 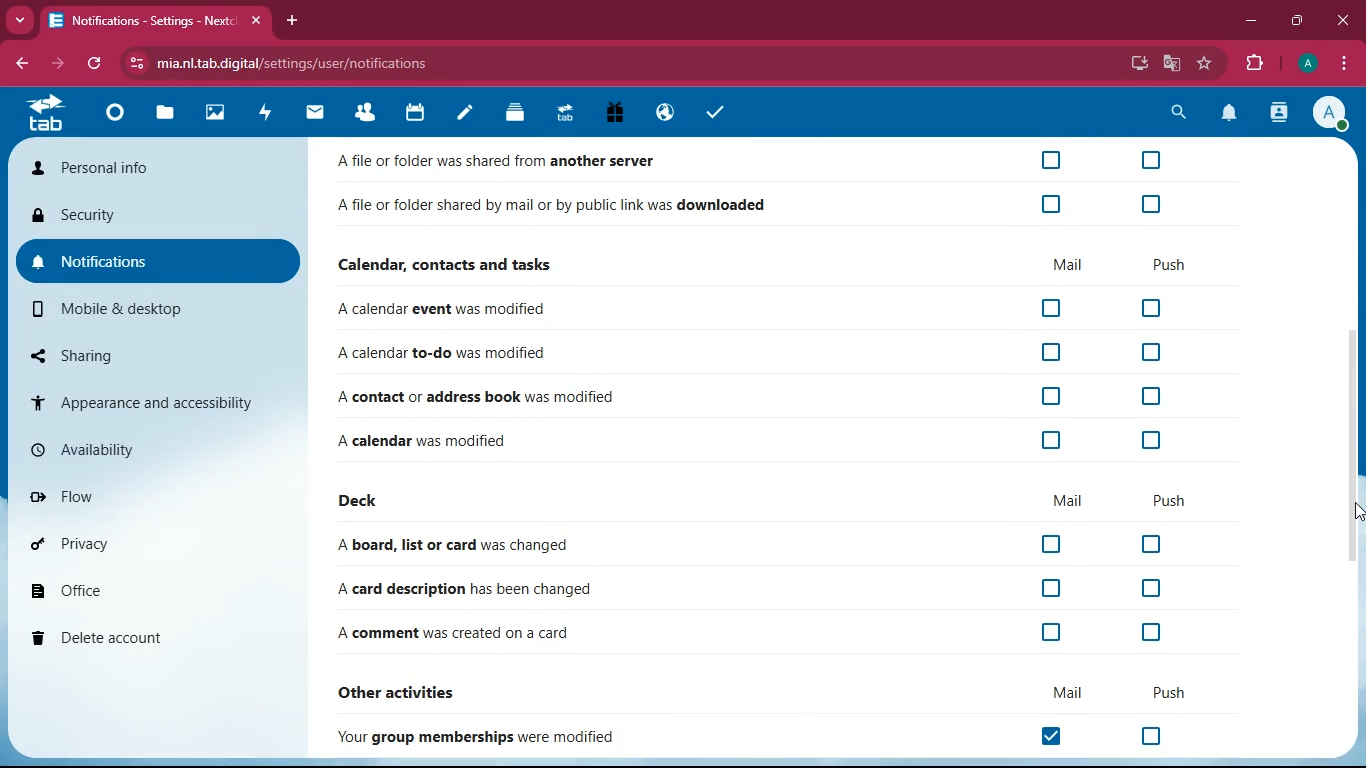 What do you see at coordinates (1344, 63) in the screenshot?
I see `options` at bounding box center [1344, 63].